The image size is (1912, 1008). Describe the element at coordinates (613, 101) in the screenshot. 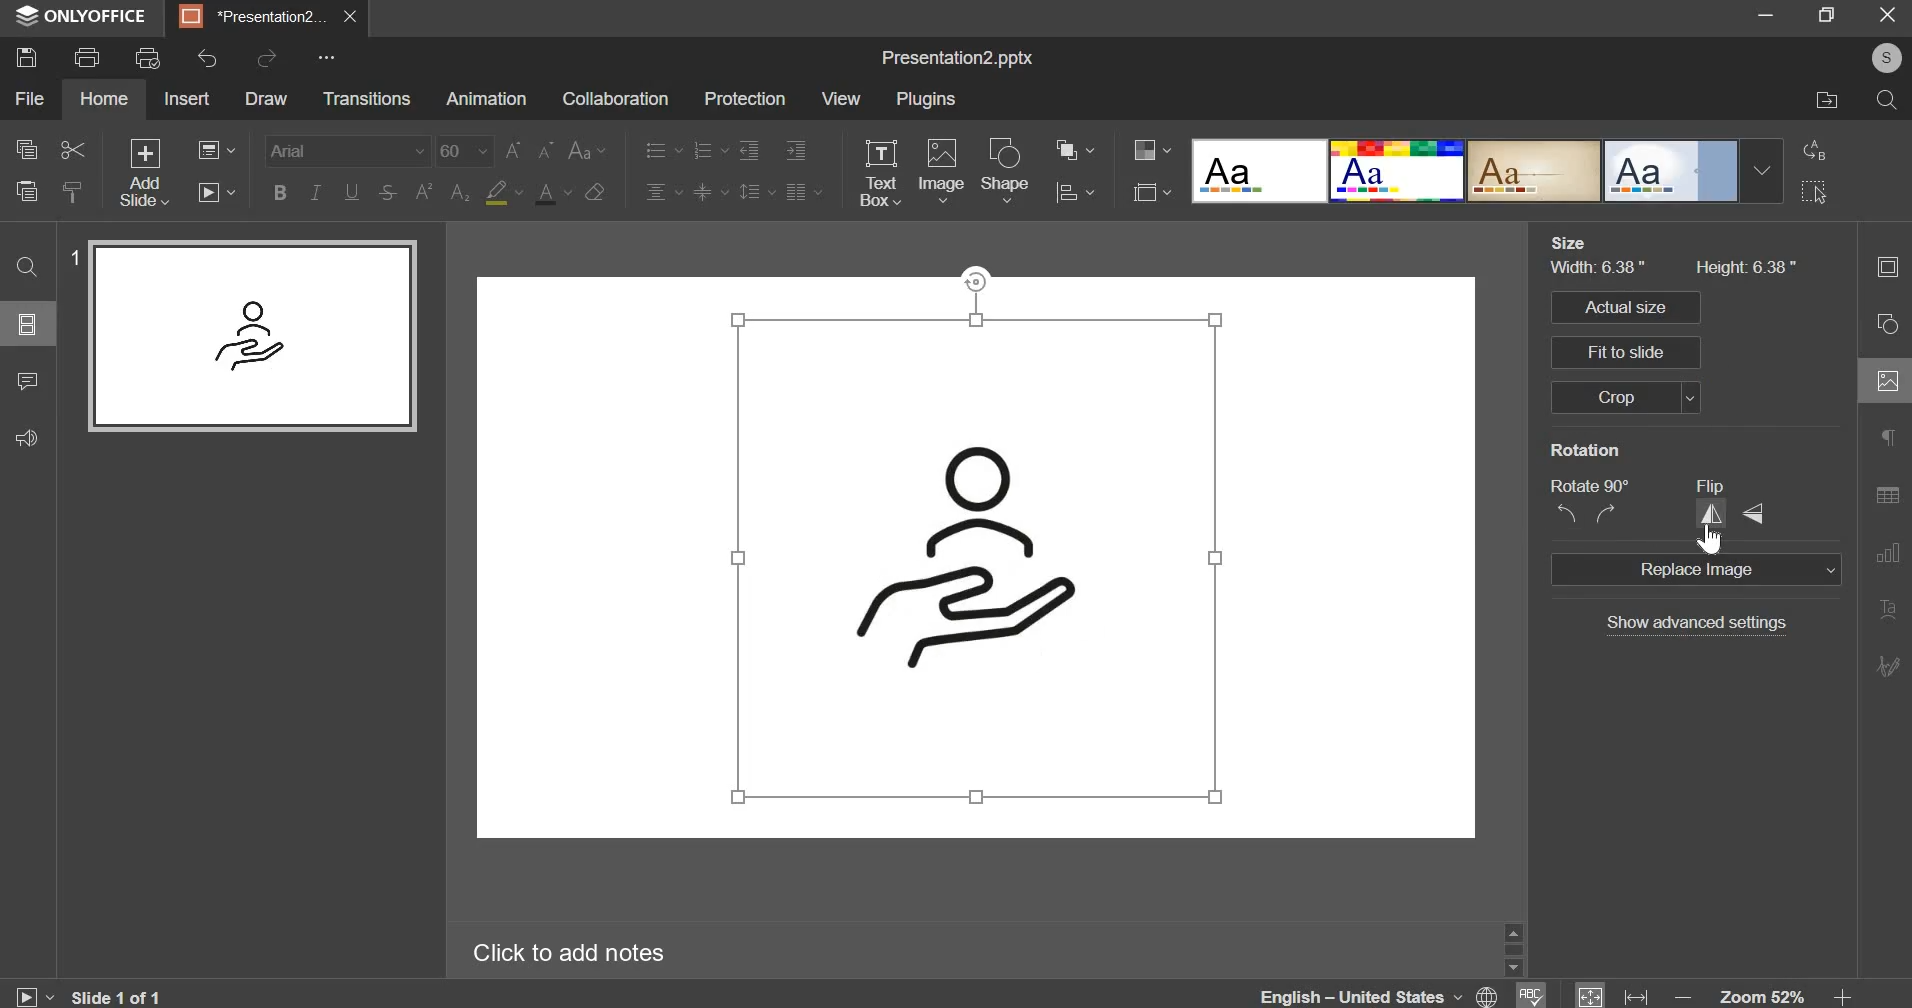

I see `collaboration` at that location.